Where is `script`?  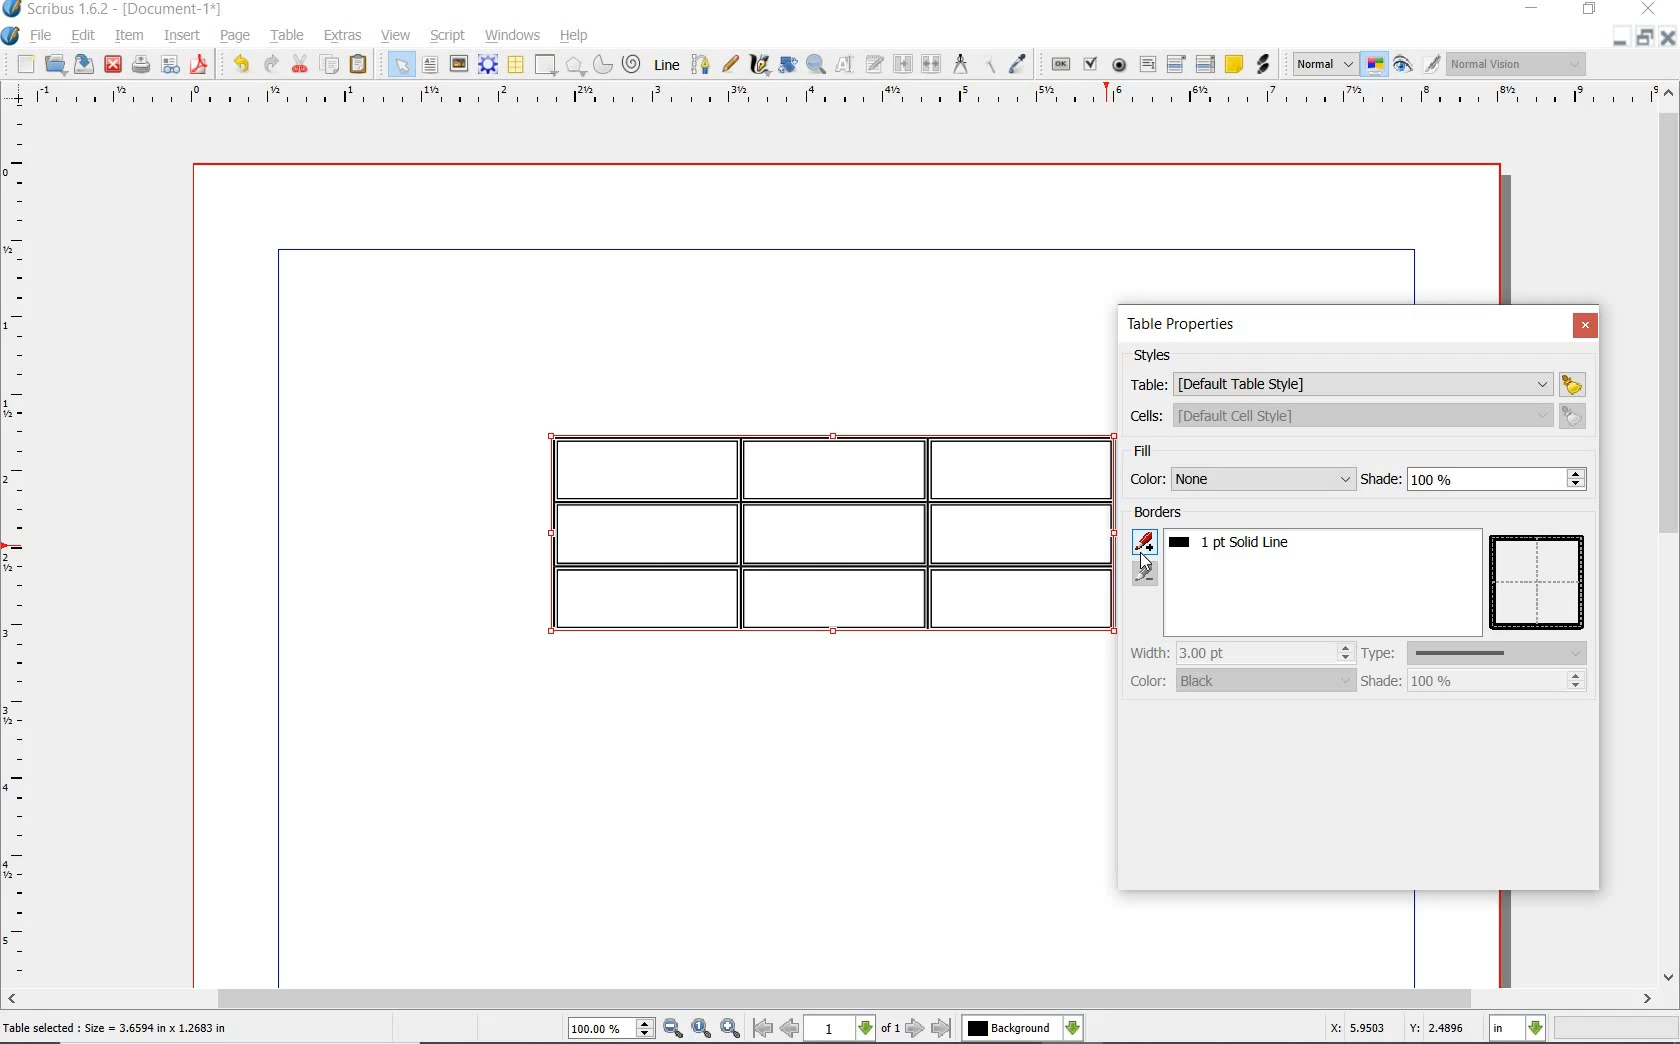
script is located at coordinates (449, 37).